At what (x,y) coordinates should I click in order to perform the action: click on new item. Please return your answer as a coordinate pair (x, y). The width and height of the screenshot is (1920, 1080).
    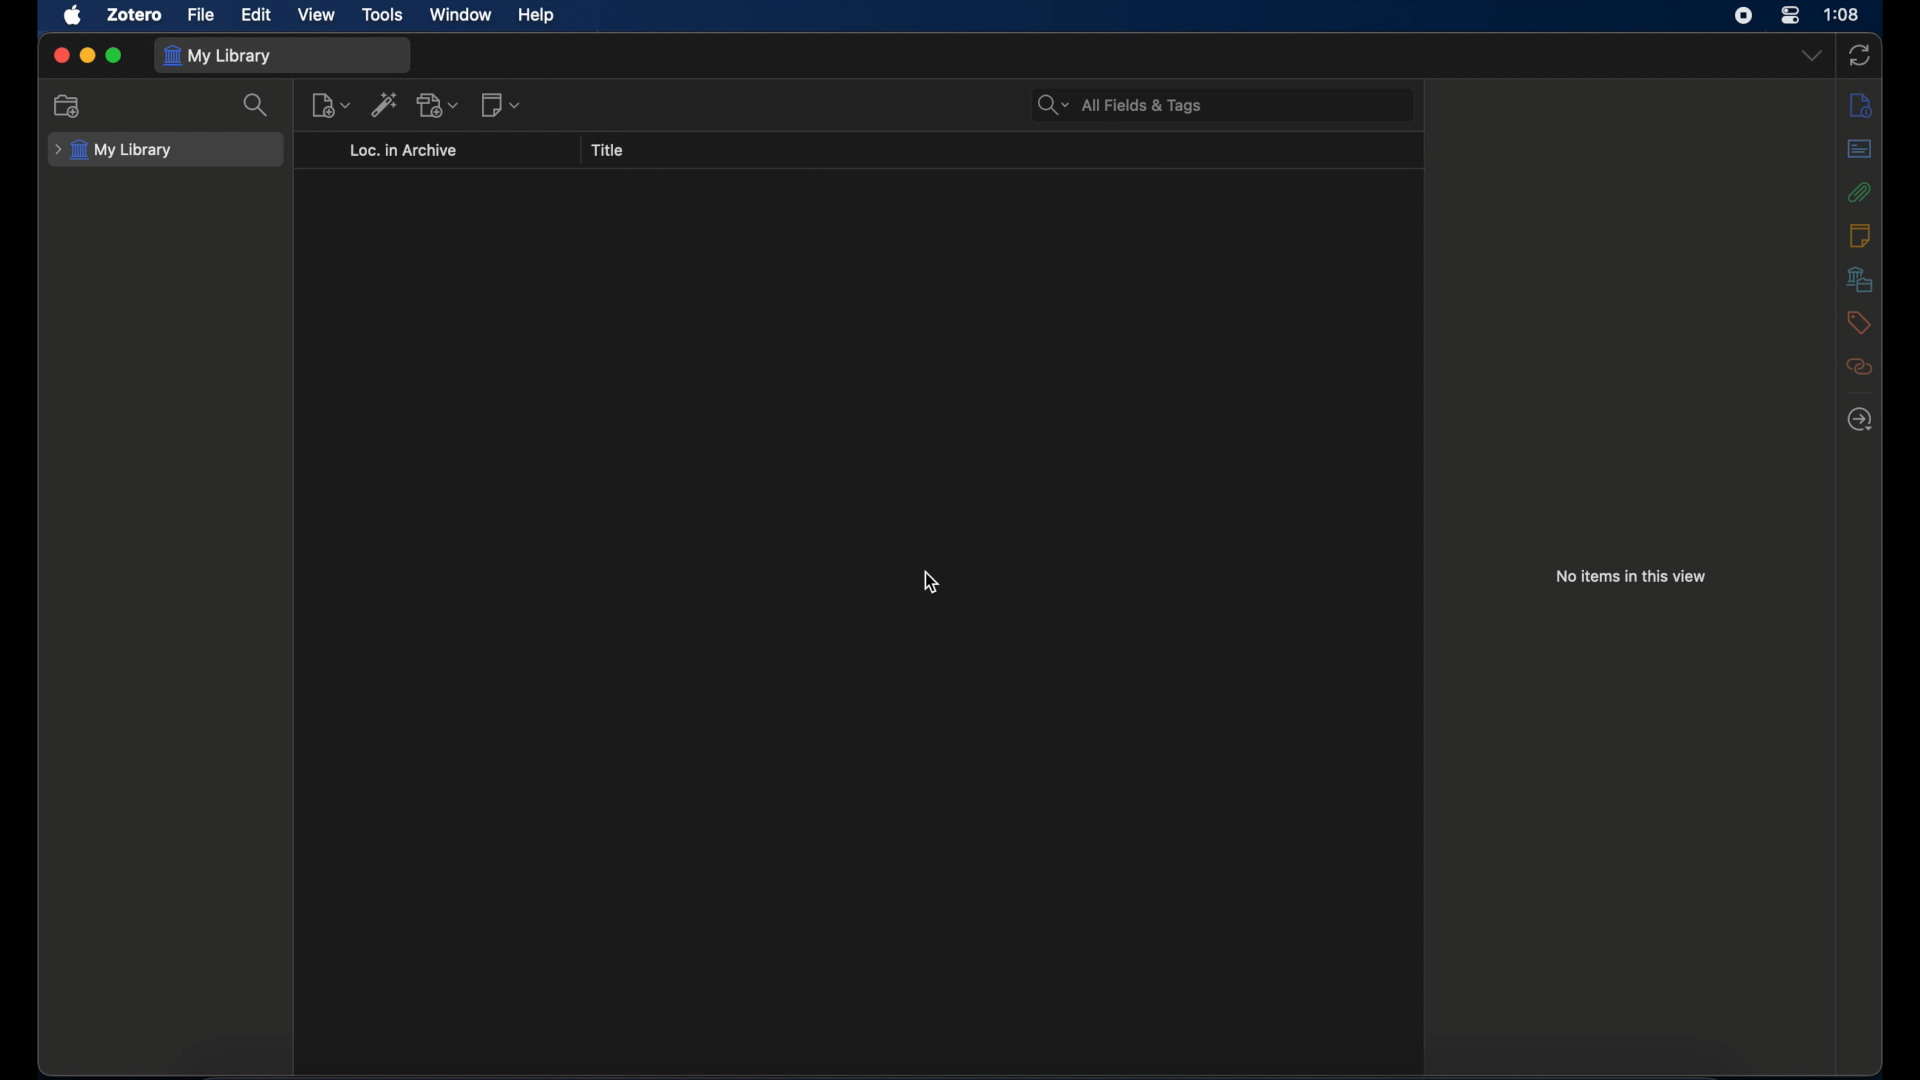
    Looking at the image, I should click on (330, 105).